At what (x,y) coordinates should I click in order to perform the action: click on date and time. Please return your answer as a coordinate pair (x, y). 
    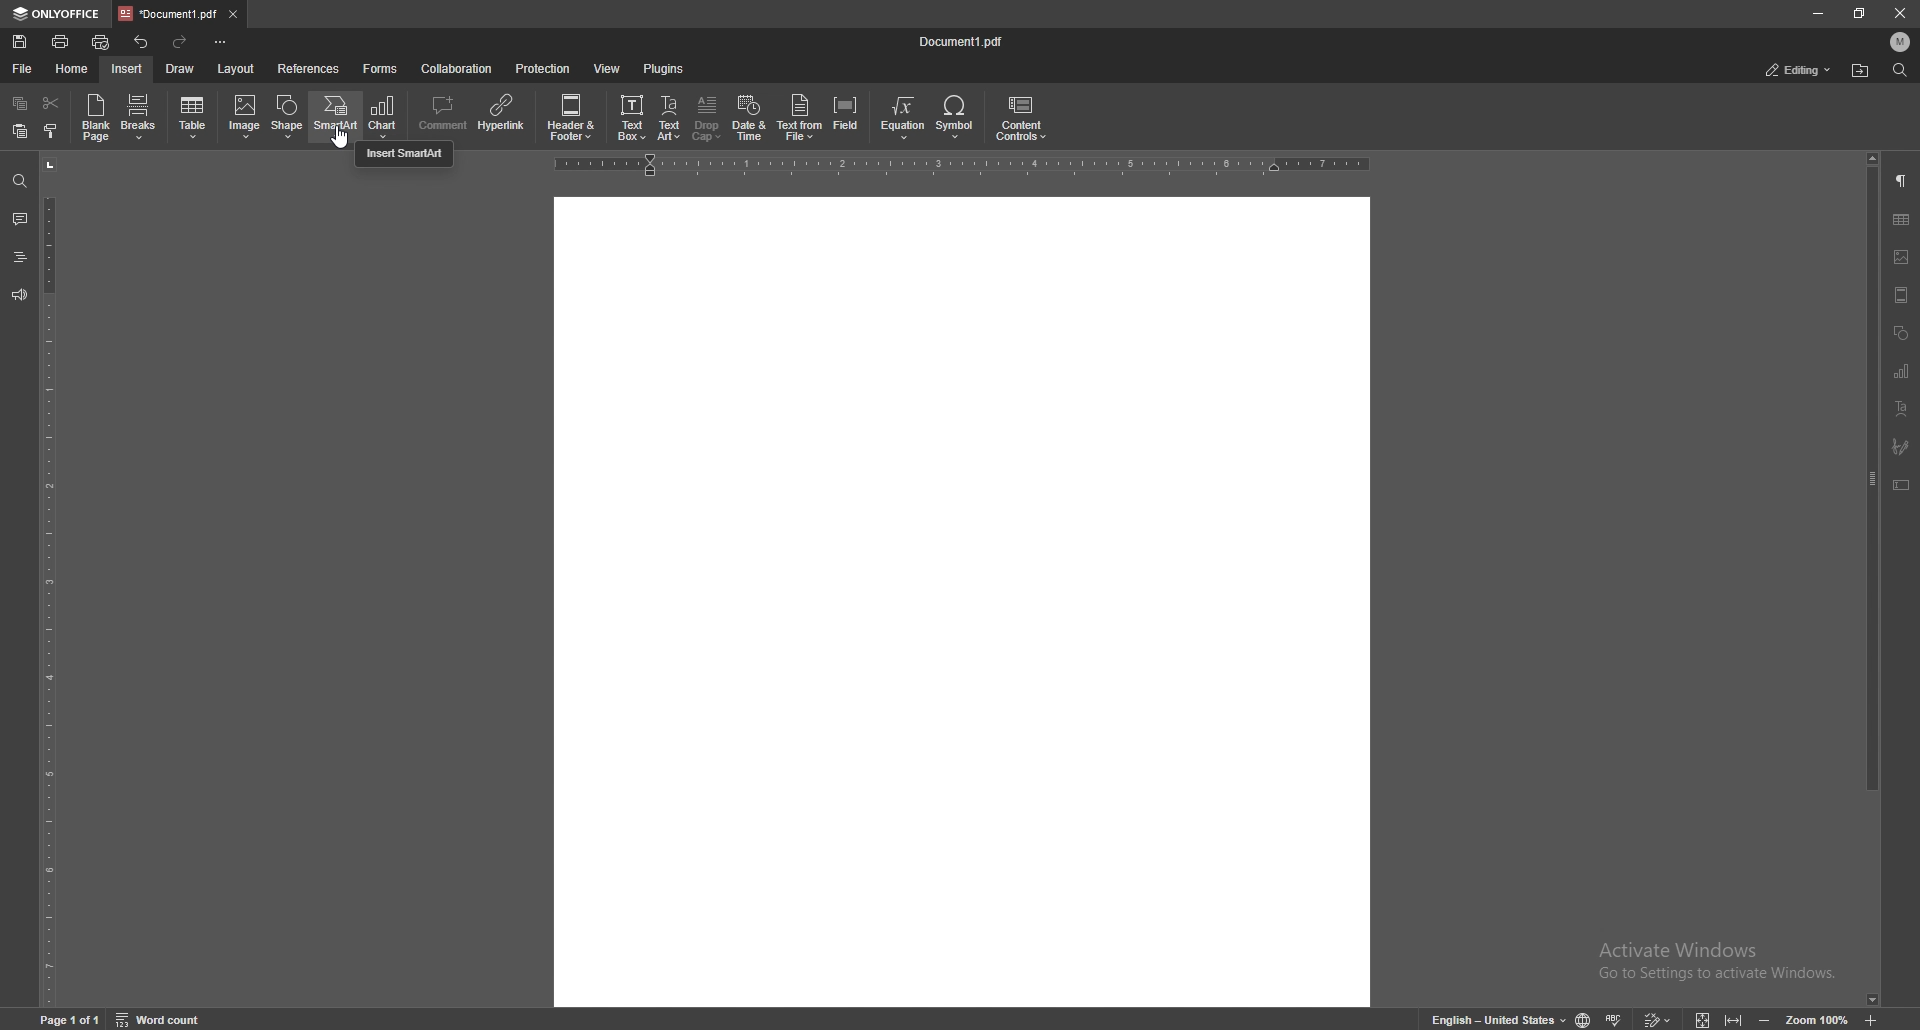
    Looking at the image, I should click on (750, 118).